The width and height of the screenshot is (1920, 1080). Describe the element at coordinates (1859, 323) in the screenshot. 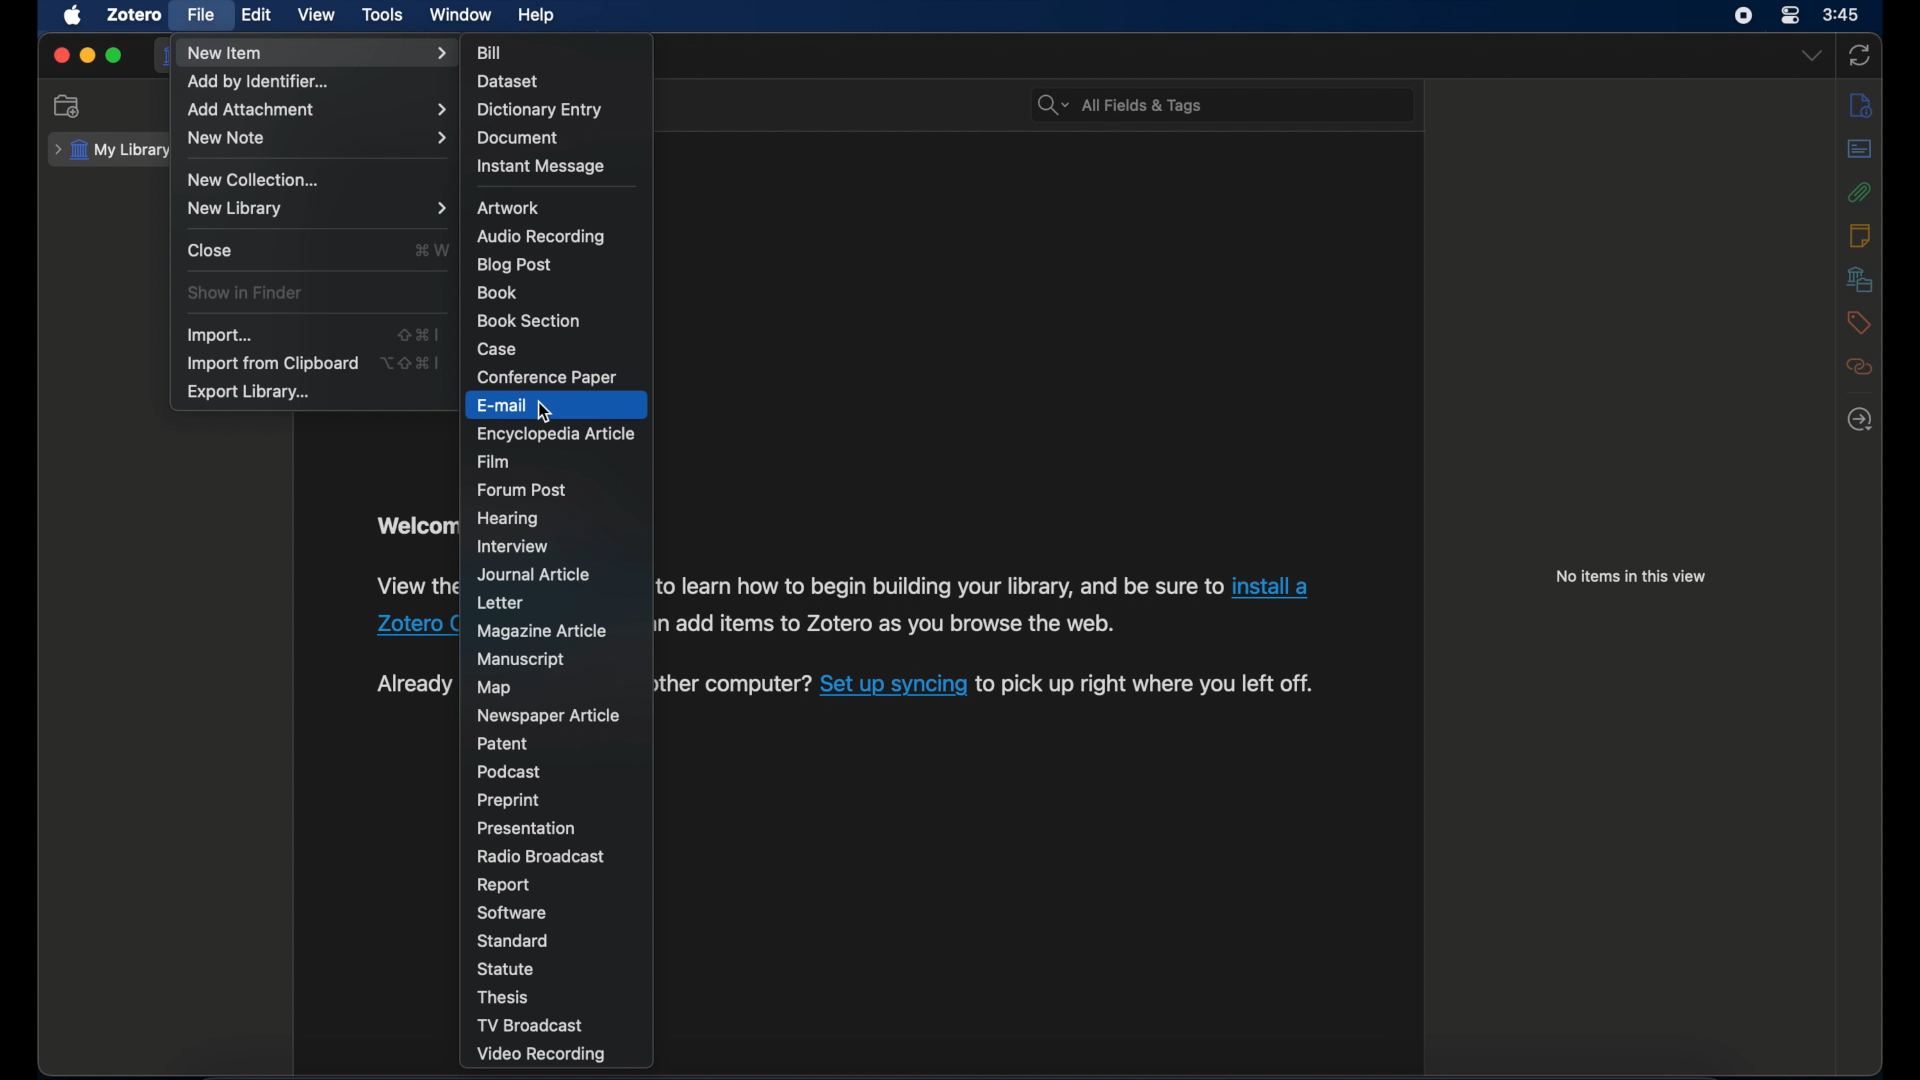

I see `tags` at that location.